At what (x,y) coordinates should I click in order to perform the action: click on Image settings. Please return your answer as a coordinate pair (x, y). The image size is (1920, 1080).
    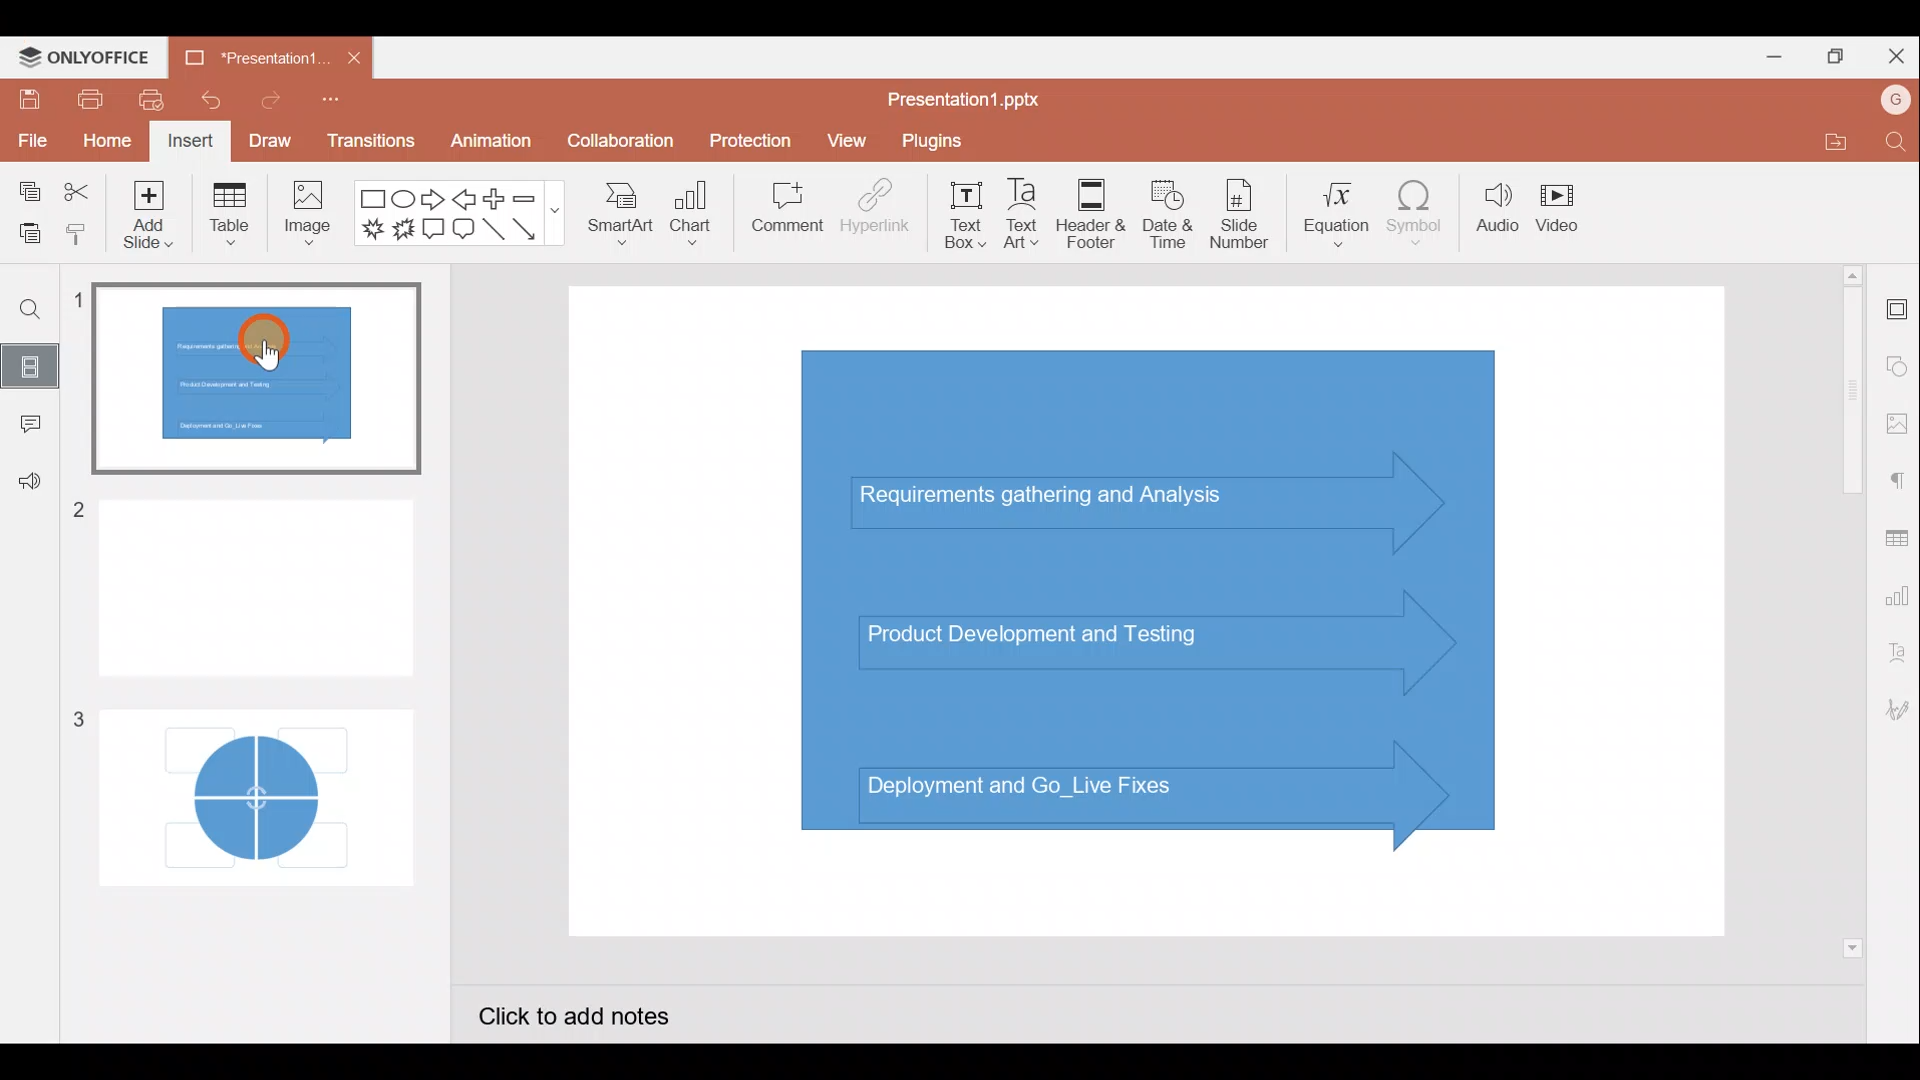
    Looking at the image, I should click on (1895, 420).